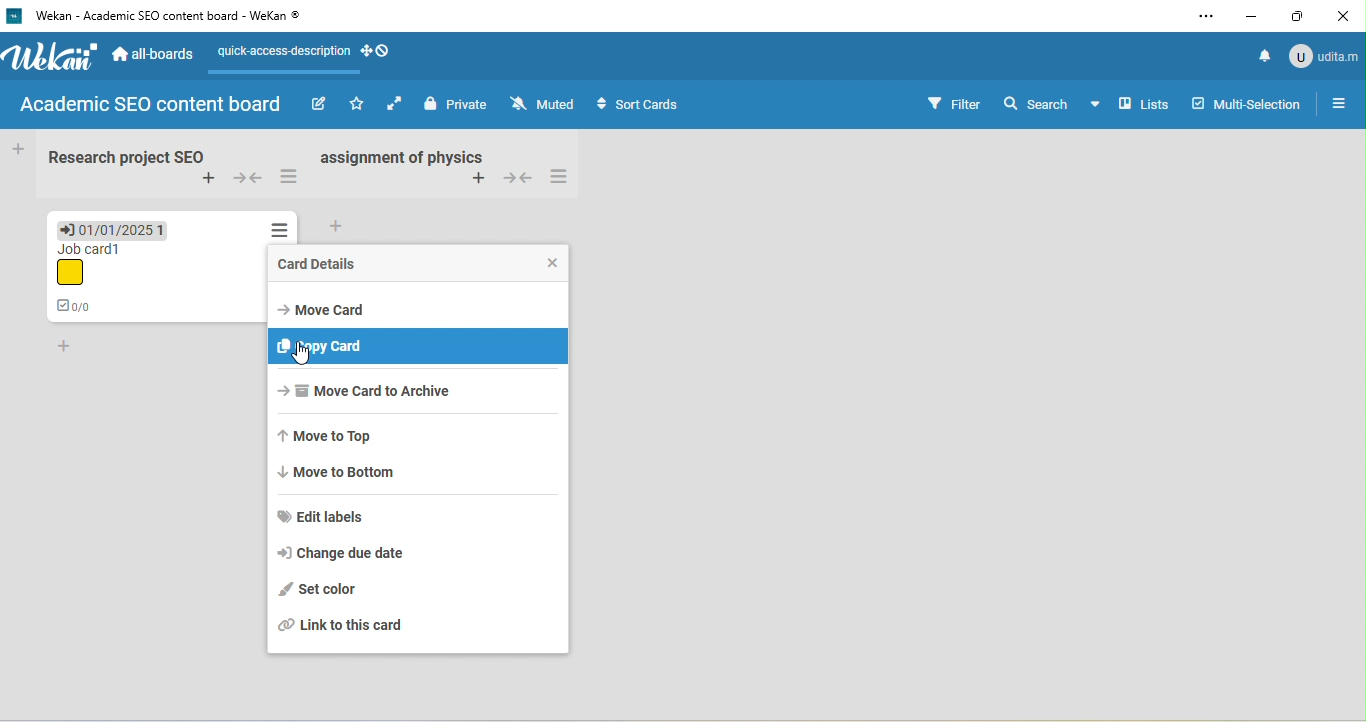  What do you see at coordinates (290, 178) in the screenshot?
I see `swimlane action` at bounding box center [290, 178].